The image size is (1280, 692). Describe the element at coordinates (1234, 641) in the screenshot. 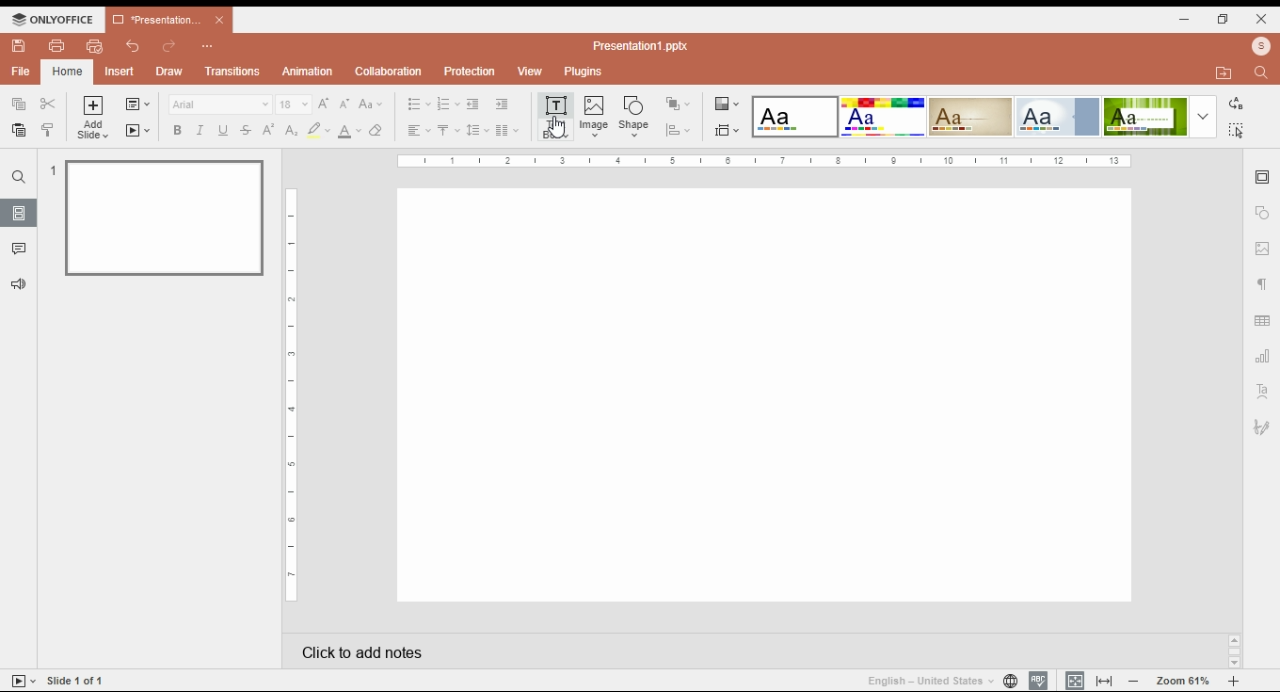

I see `scroll up` at that location.